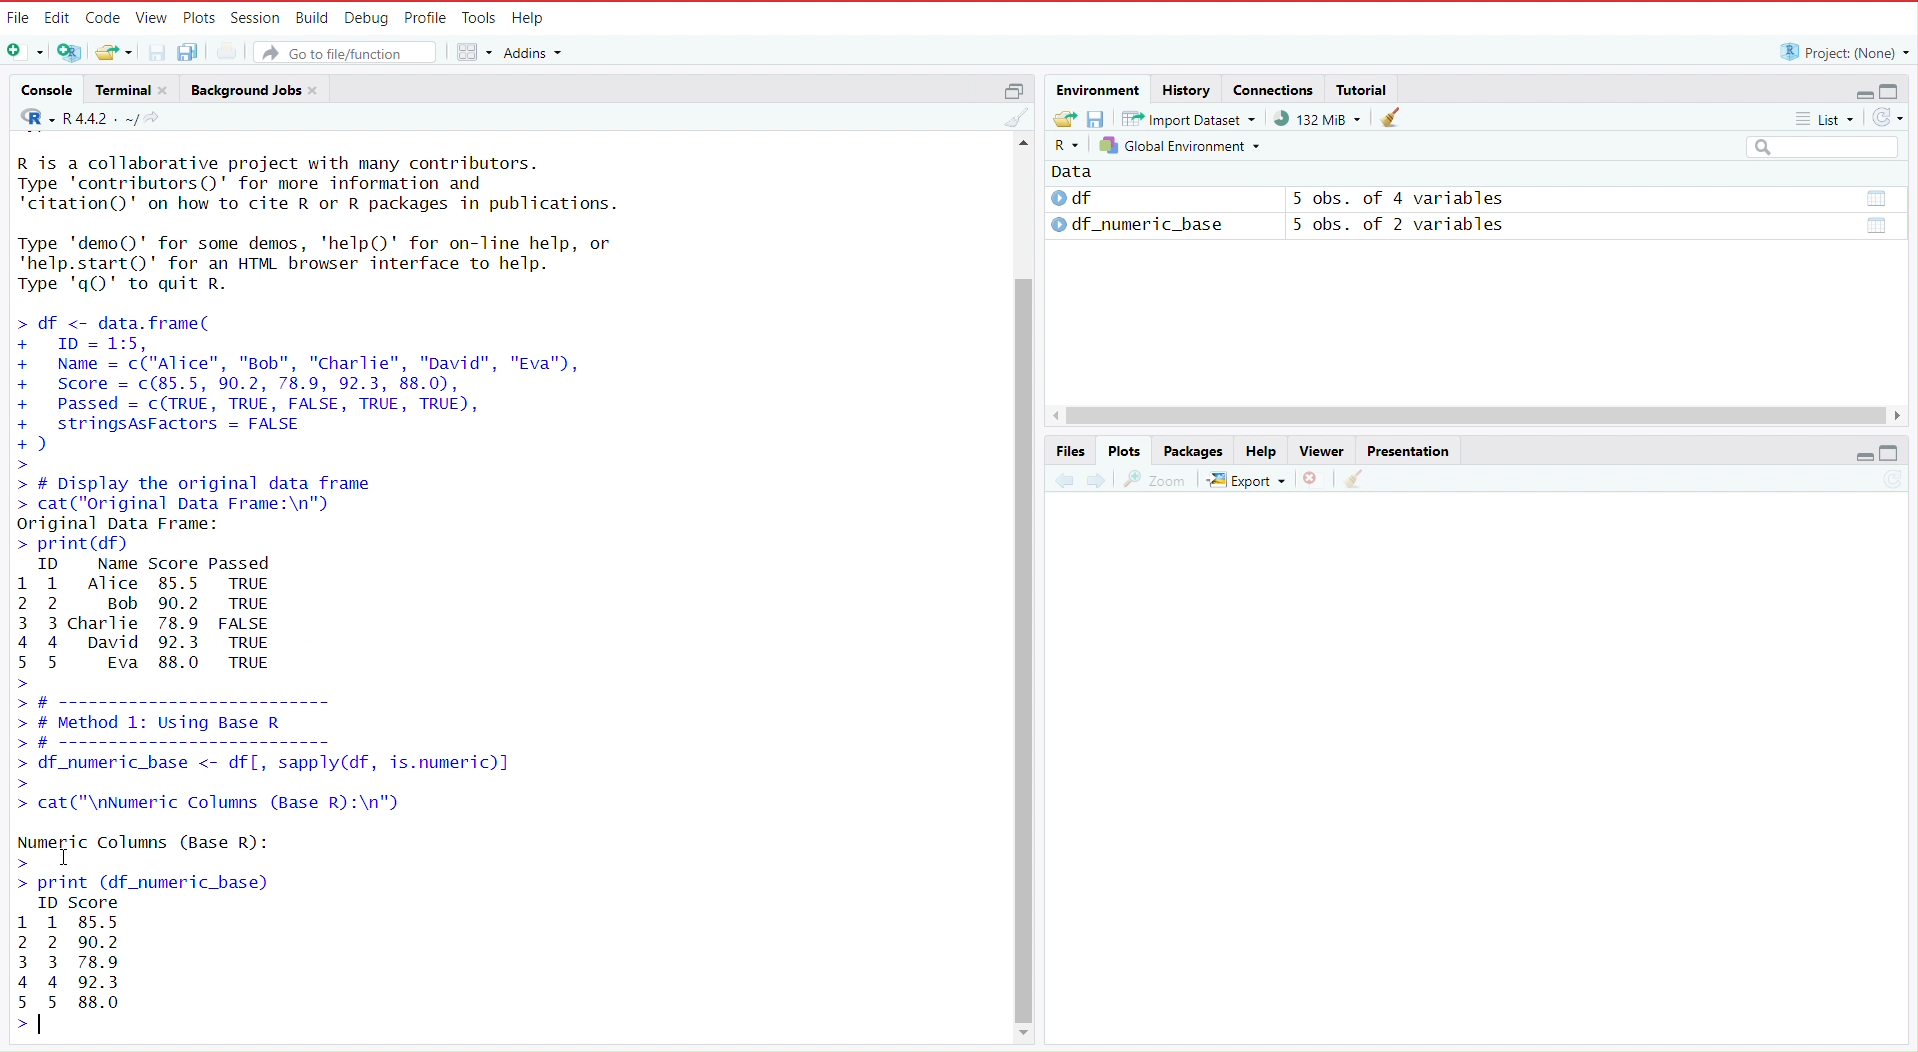  What do you see at coordinates (1316, 119) in the screenshot?
I see `91,132 KiB used by R session` at bounding box center [1316, 119].